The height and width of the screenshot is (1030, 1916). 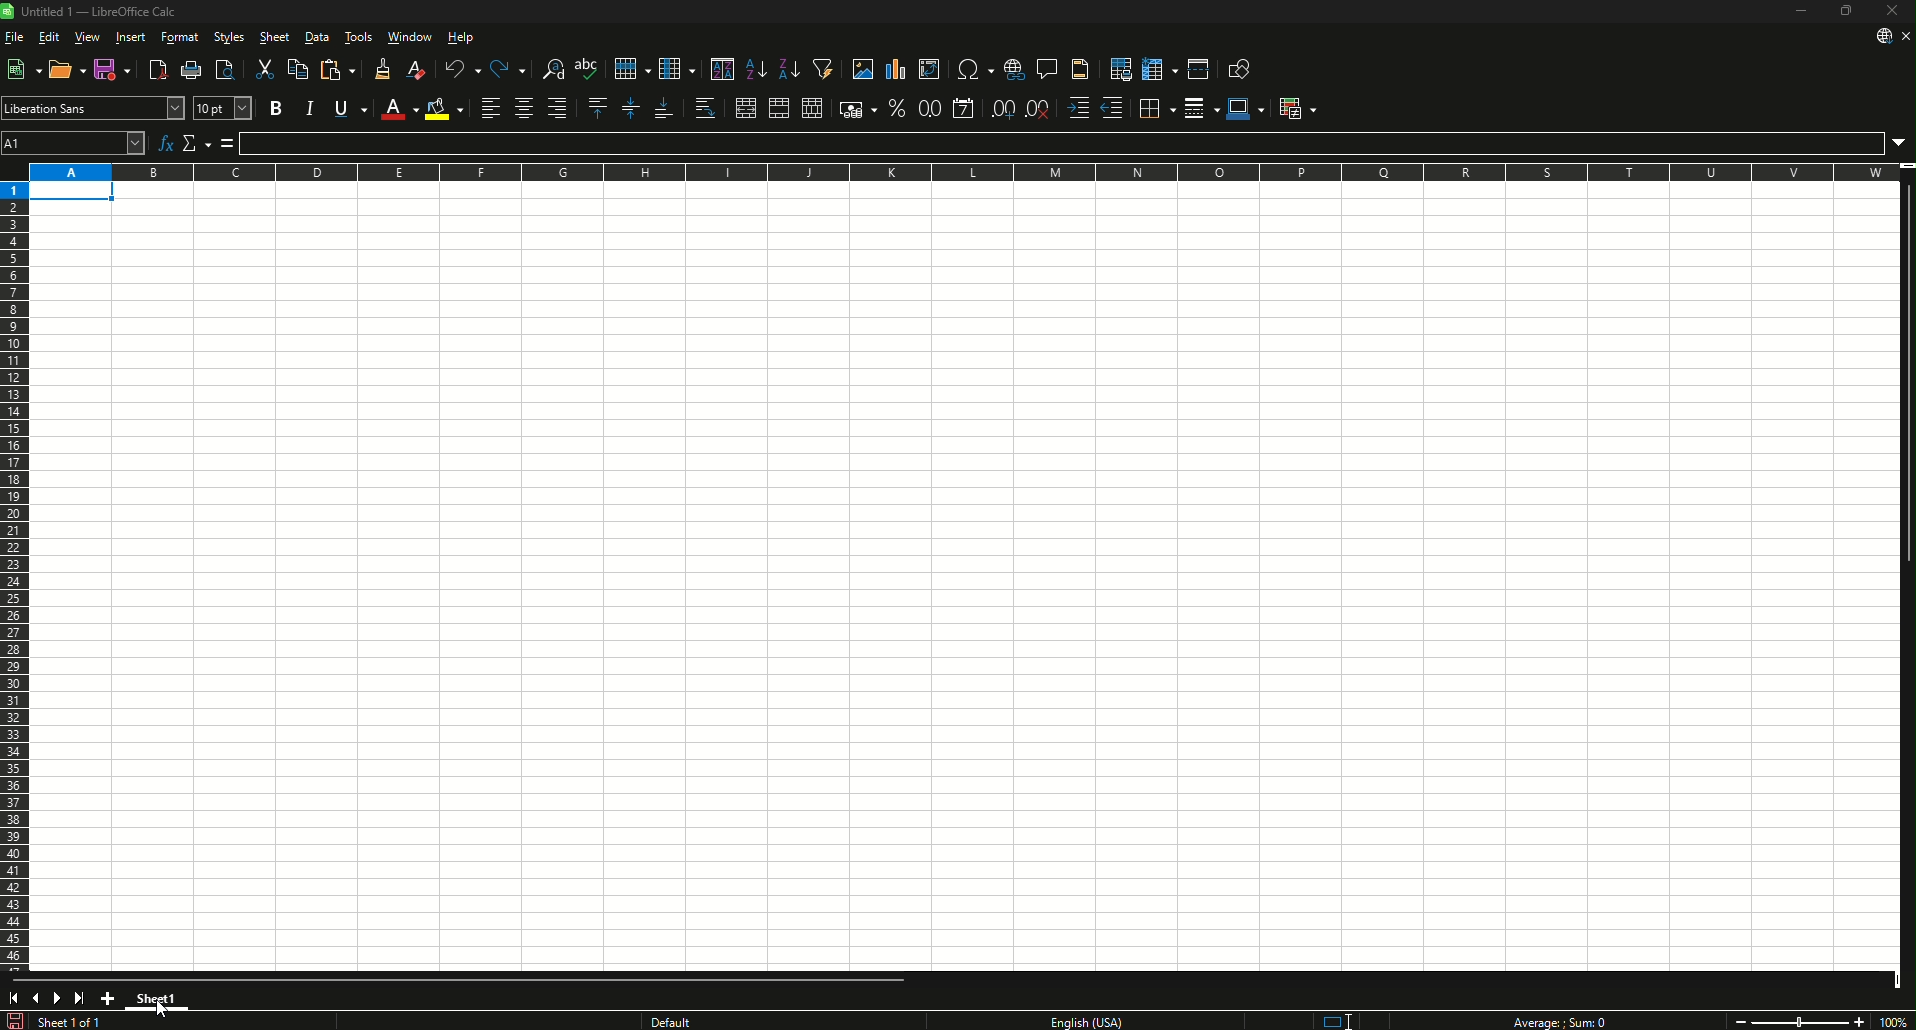 I want to click on Copy, so click(x=297, y=69).